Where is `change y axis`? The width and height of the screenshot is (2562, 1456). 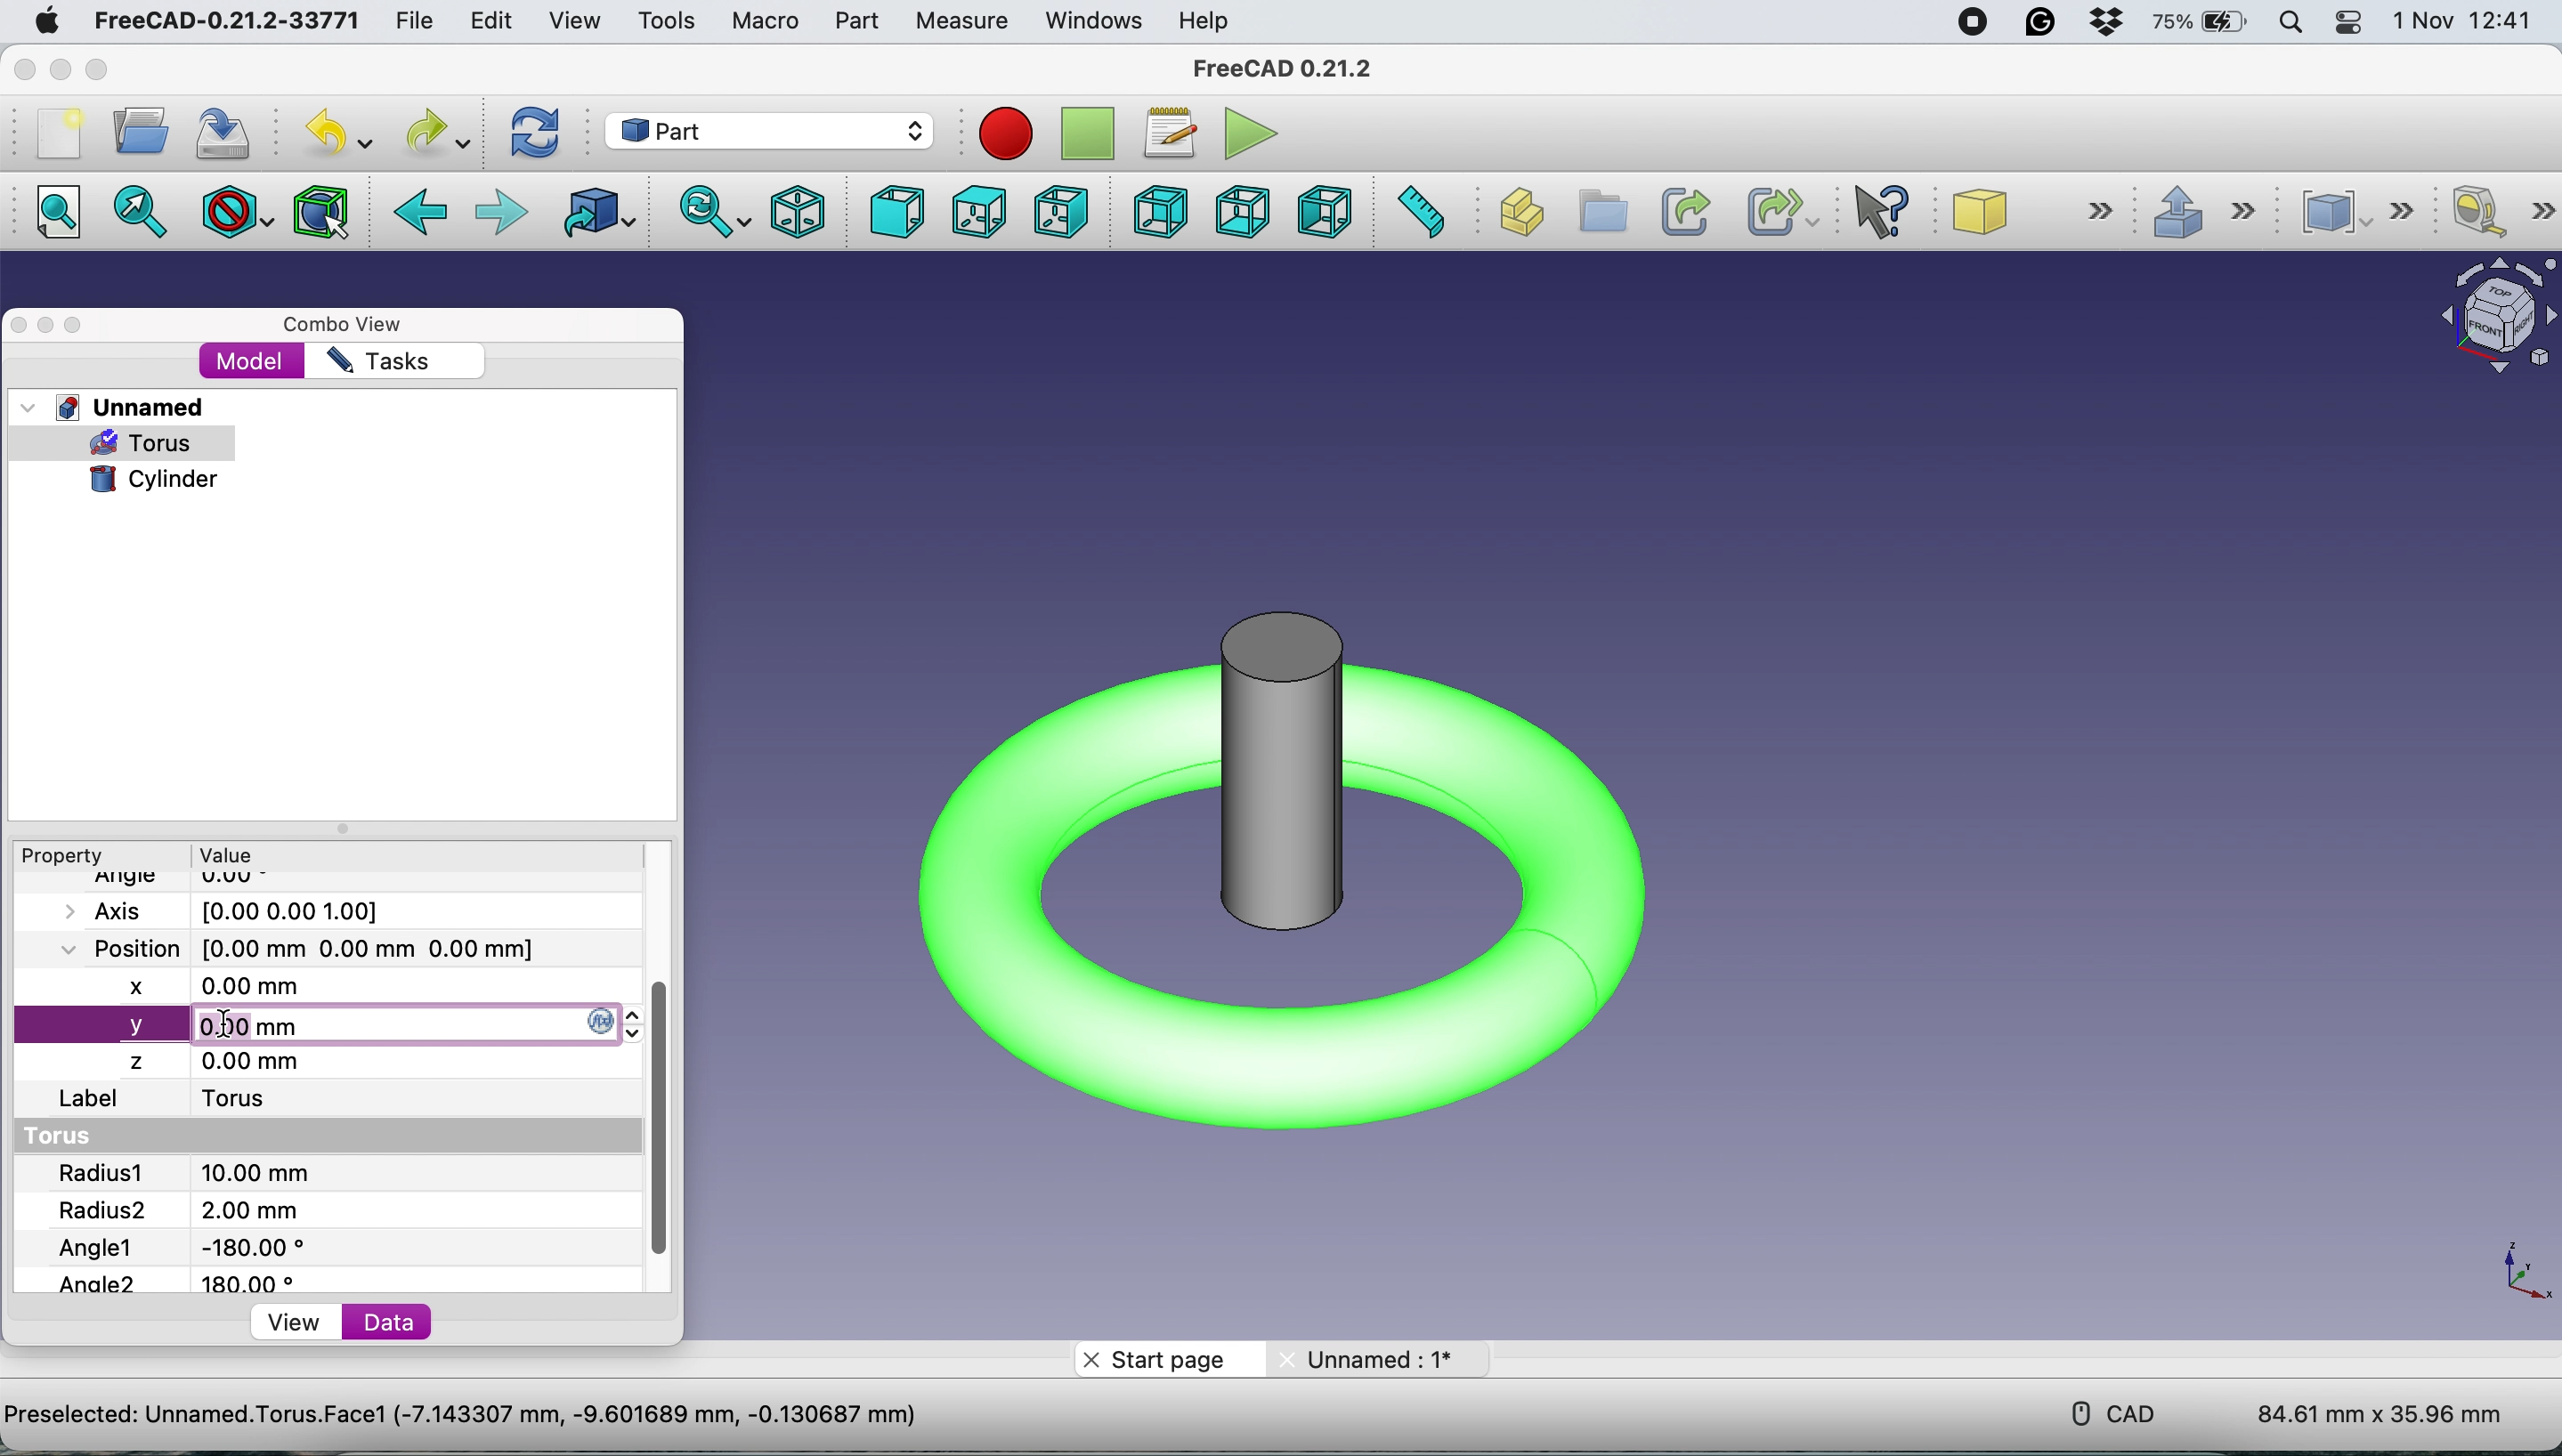
change y axis is located at coordinates (326, 1023).